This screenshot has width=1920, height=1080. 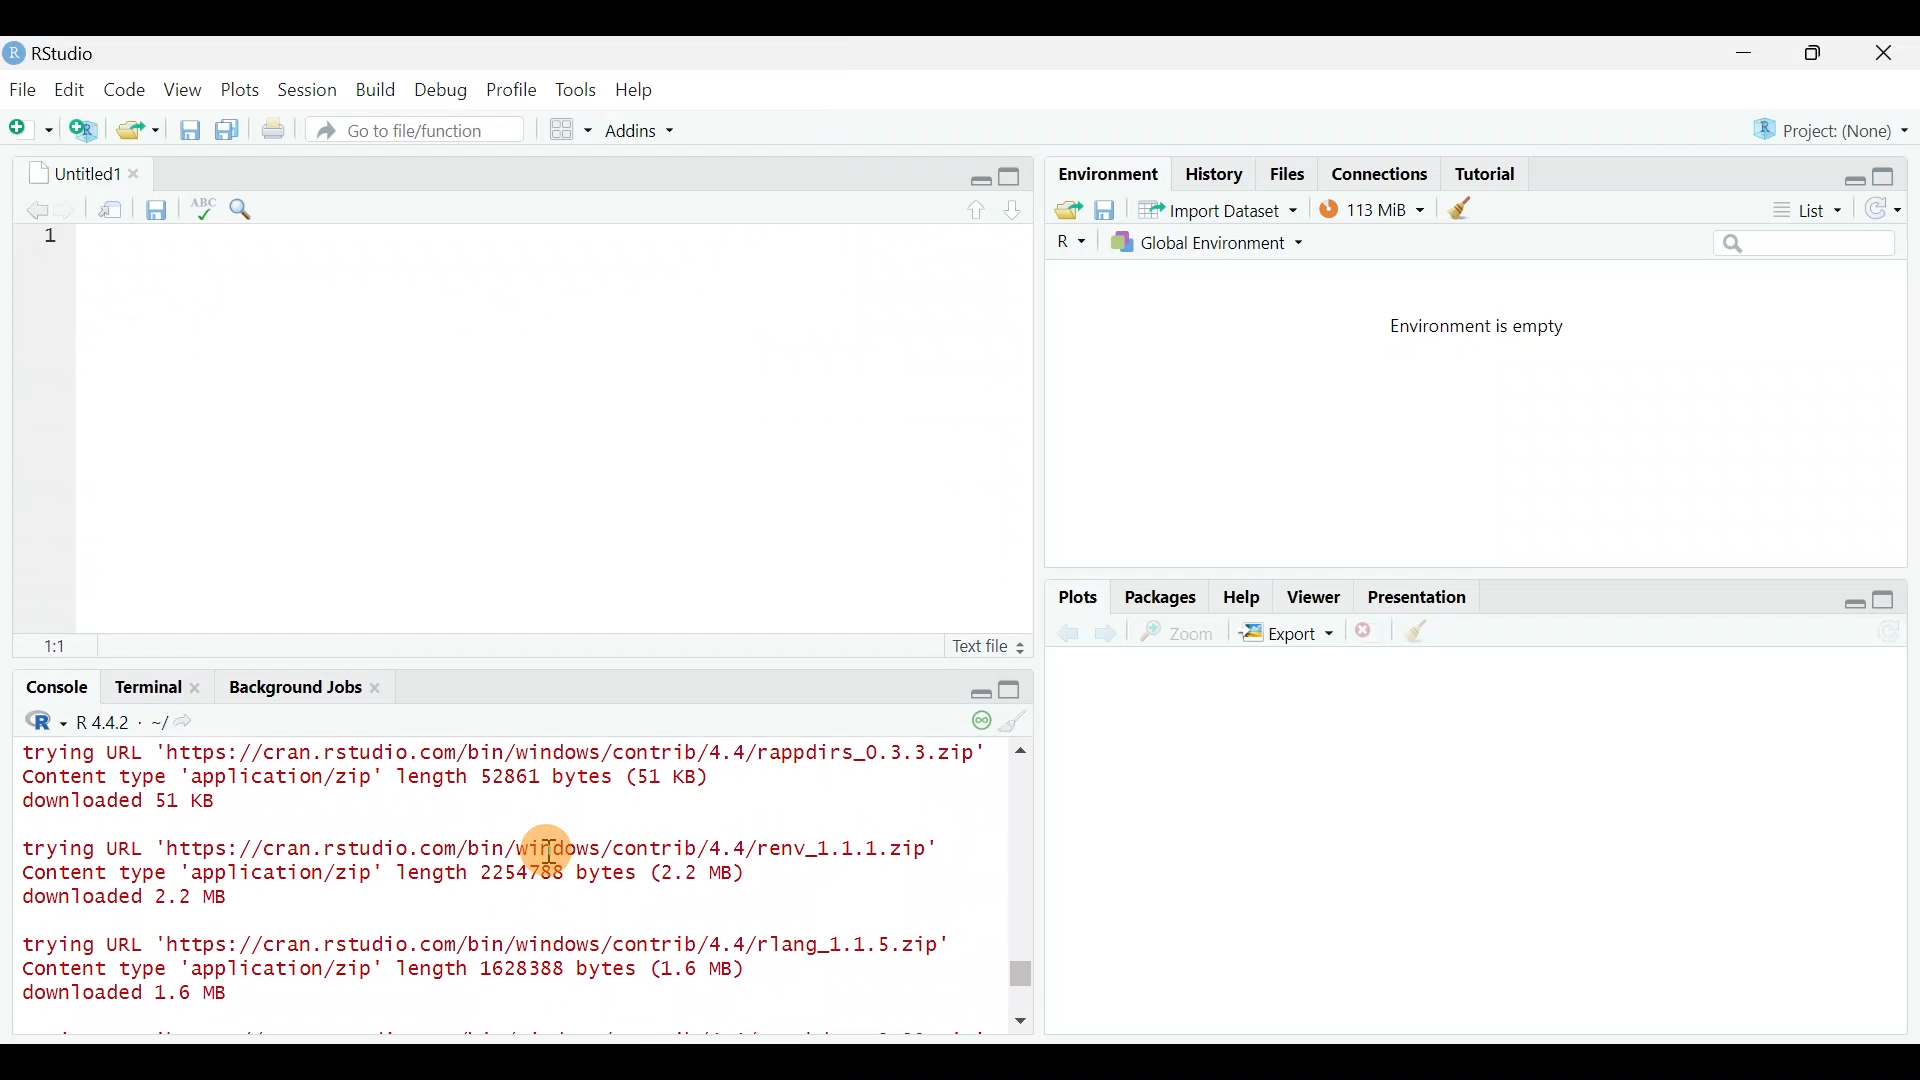 What do you see at coordinates (1381, 172) in the screenshot?
I see `Connections` at bounding box center [1381, 172].